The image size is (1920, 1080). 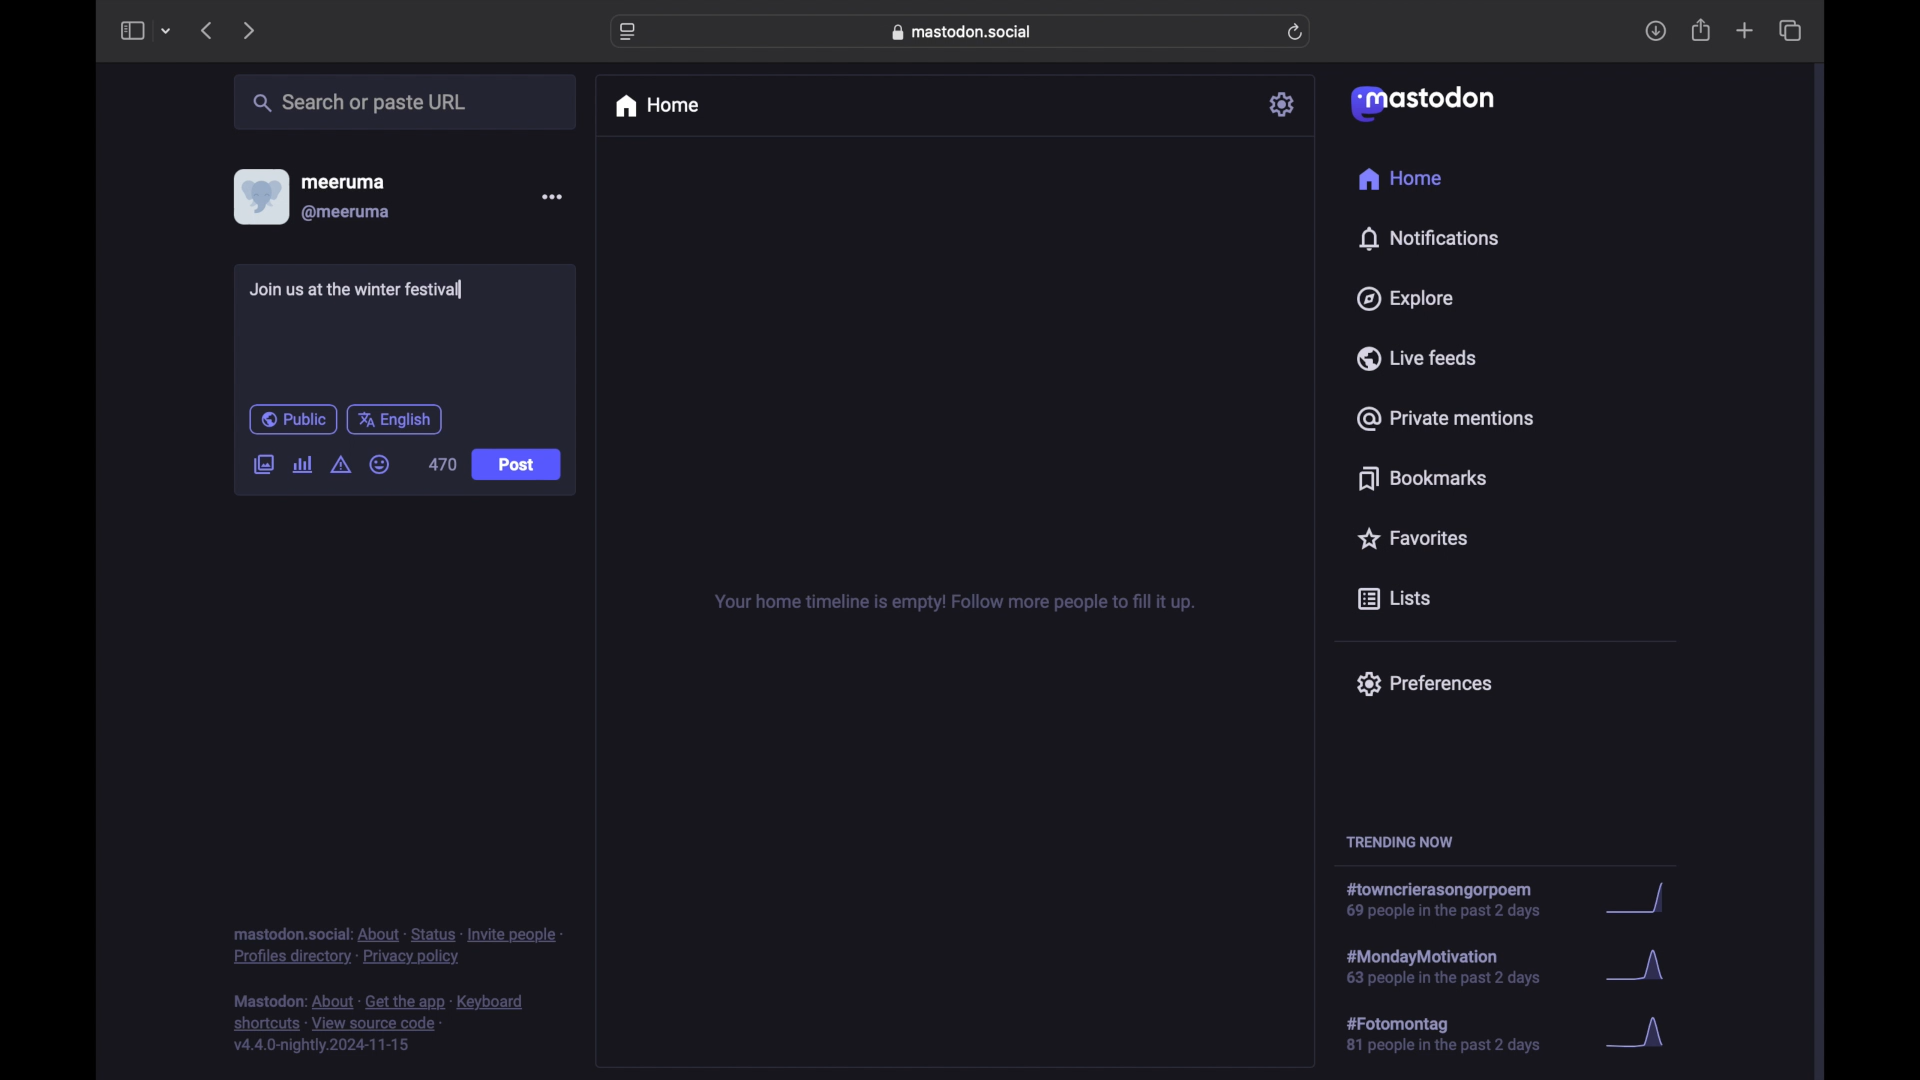 I want to click on display picture, so click(x=259, y=196).